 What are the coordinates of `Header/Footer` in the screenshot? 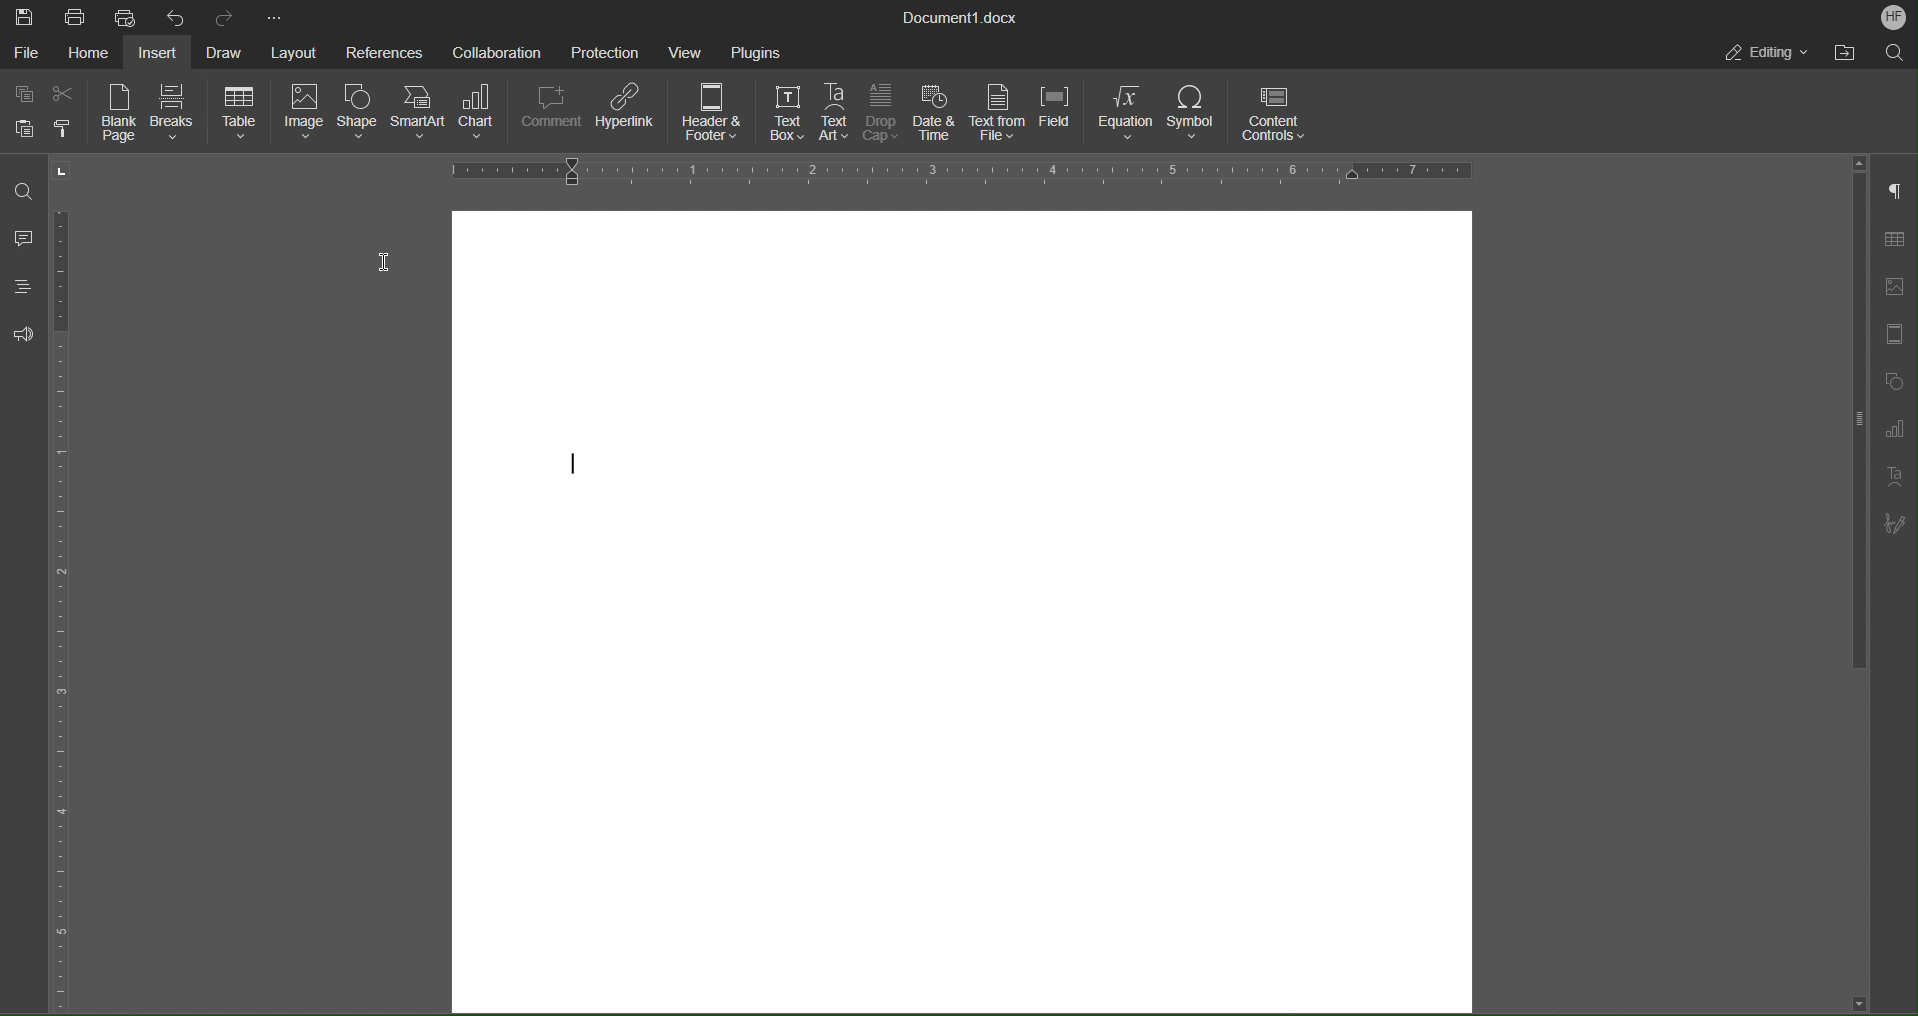 It's located at (1894, 333).